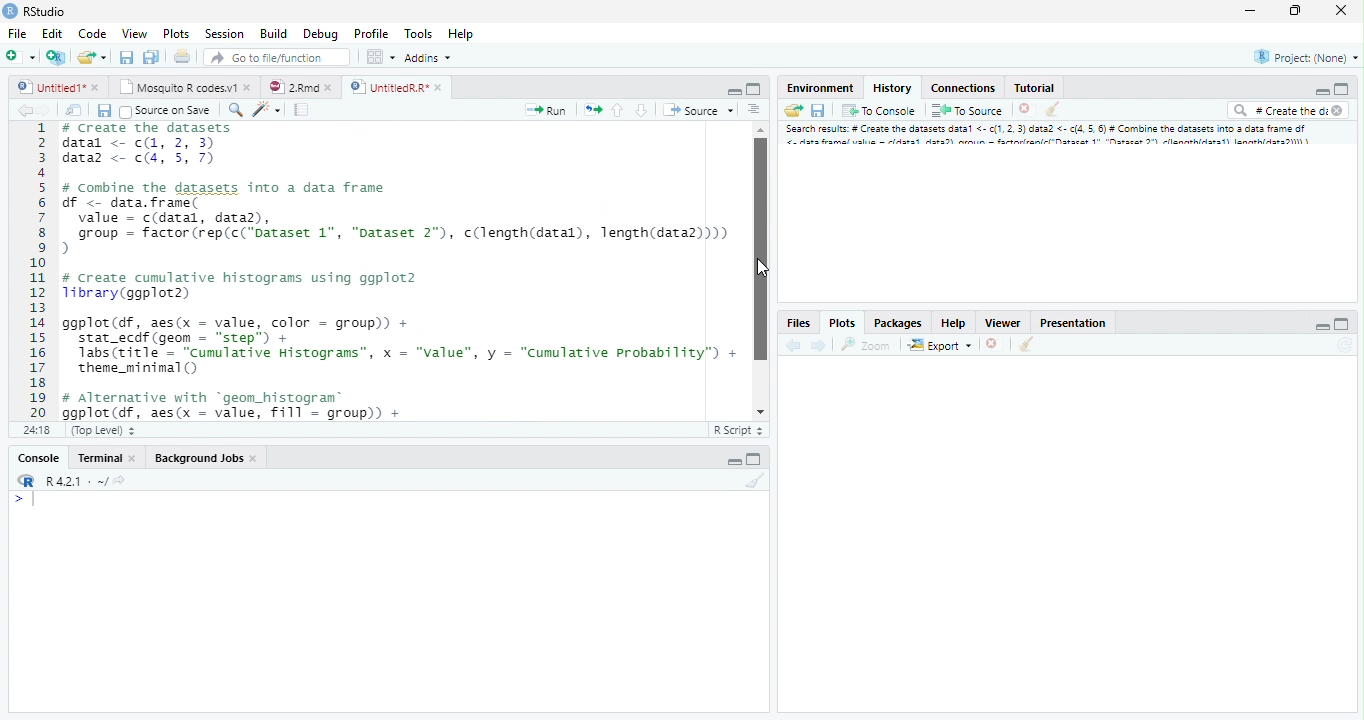 Image resolution: width=1364 pixels, height=720 pixels. What do you see at coordinates (755, 113) in the screenshot?
I see `Alignment` at bounding box center [755, 113].